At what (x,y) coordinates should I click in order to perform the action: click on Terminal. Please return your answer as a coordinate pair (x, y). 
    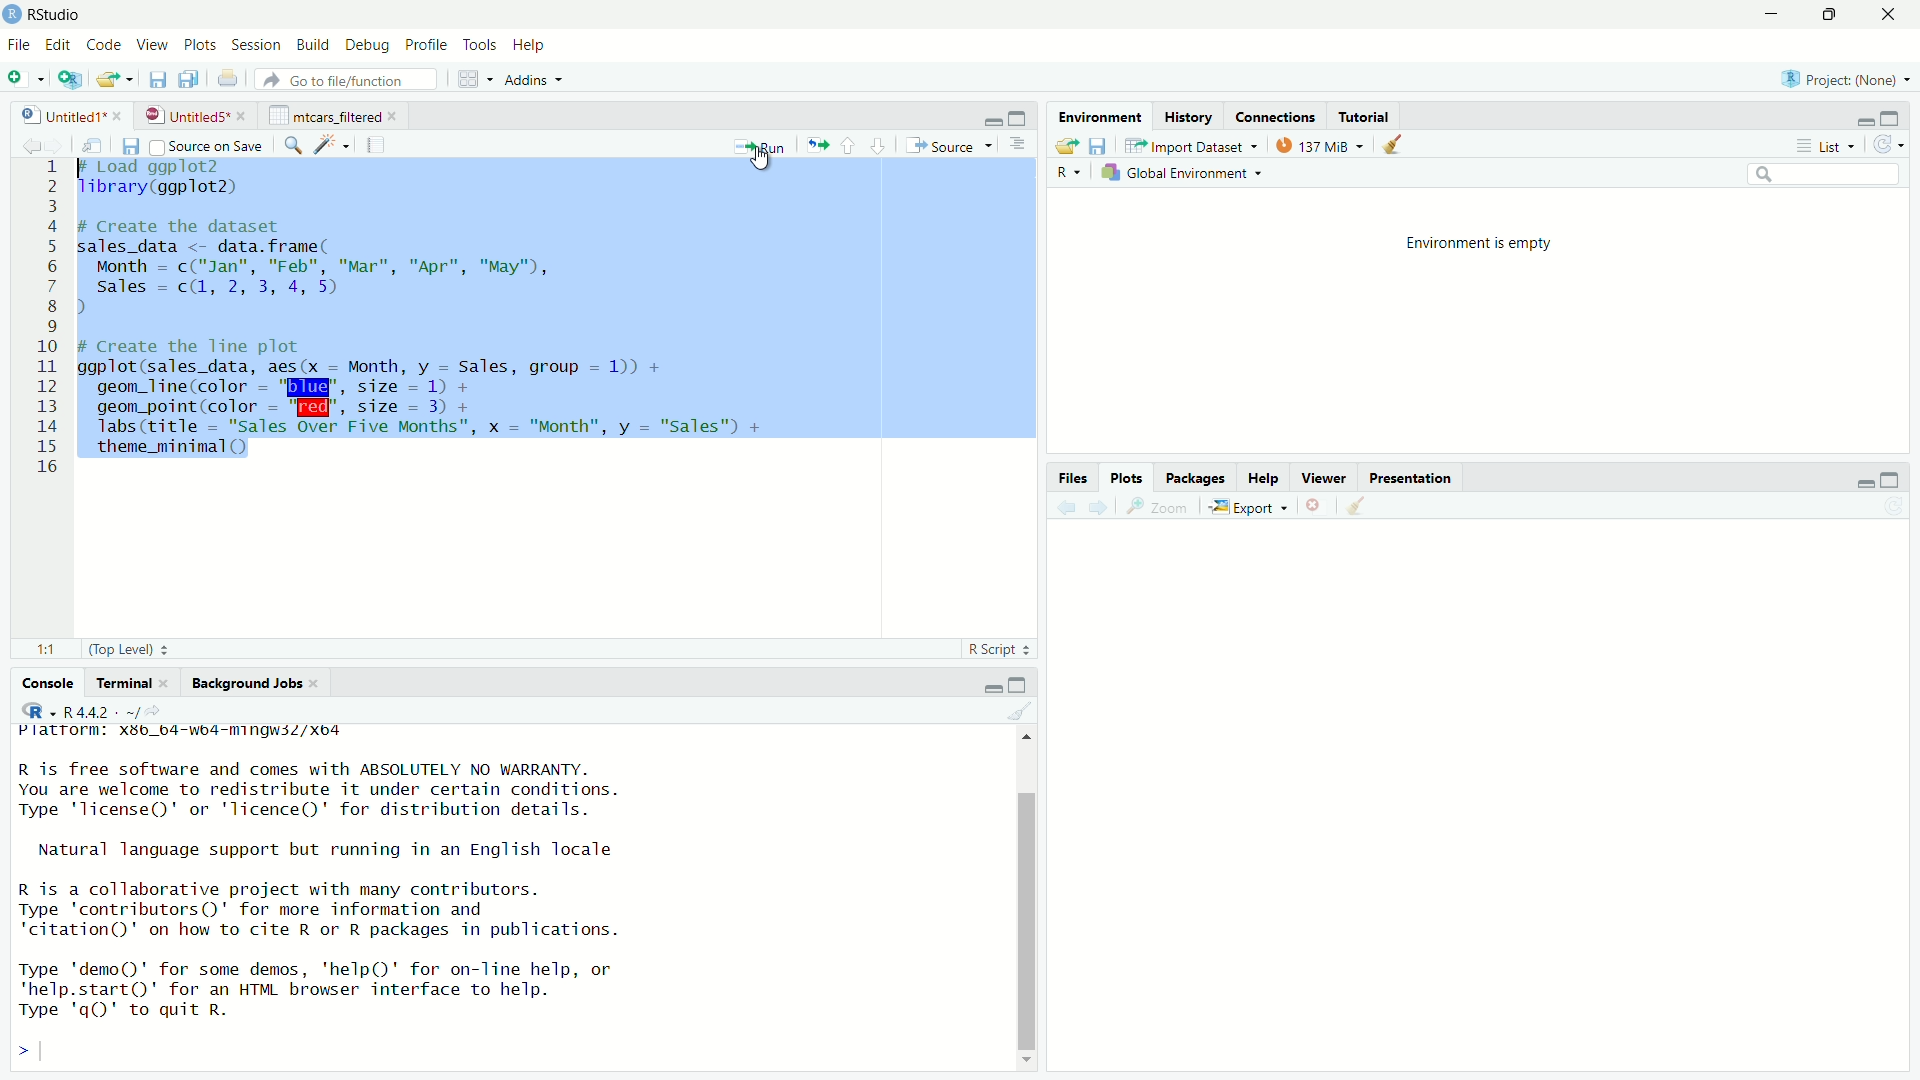
    Looking at the image, I should click on (125, 682).